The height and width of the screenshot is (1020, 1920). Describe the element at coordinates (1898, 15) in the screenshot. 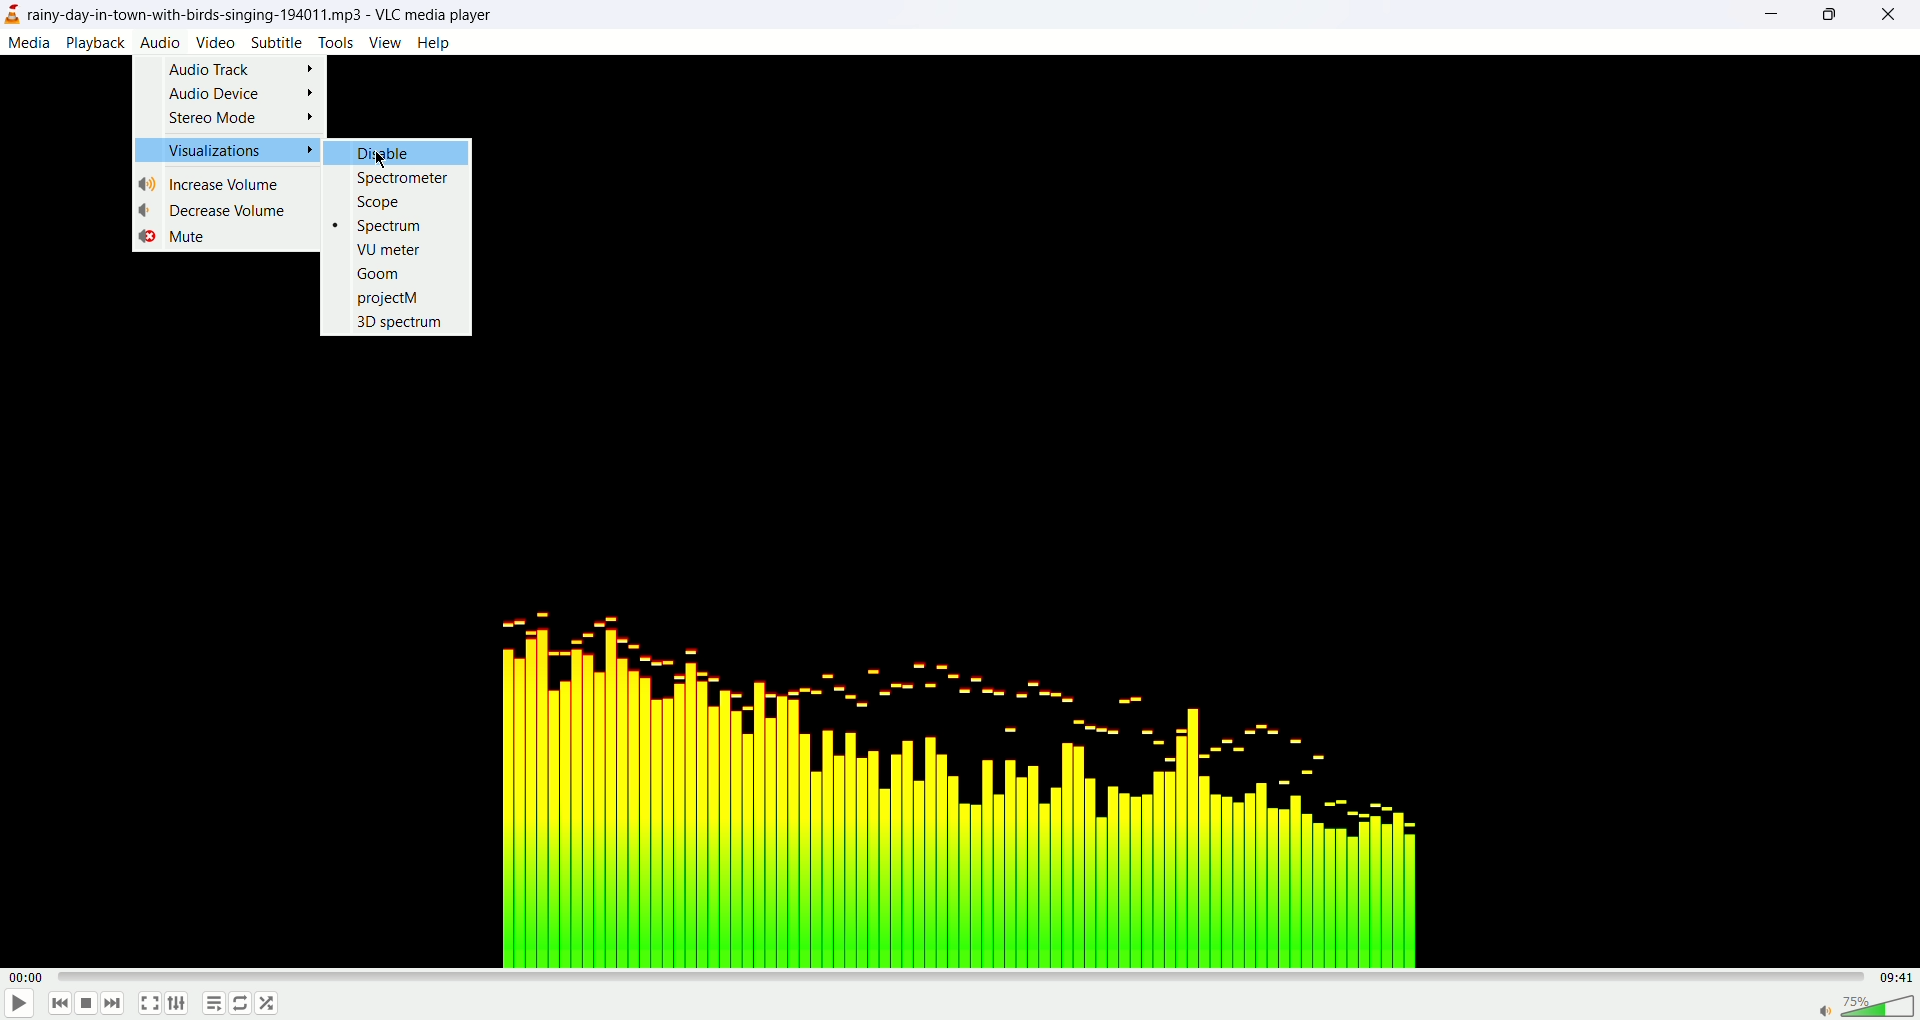

I see `close` at that location.